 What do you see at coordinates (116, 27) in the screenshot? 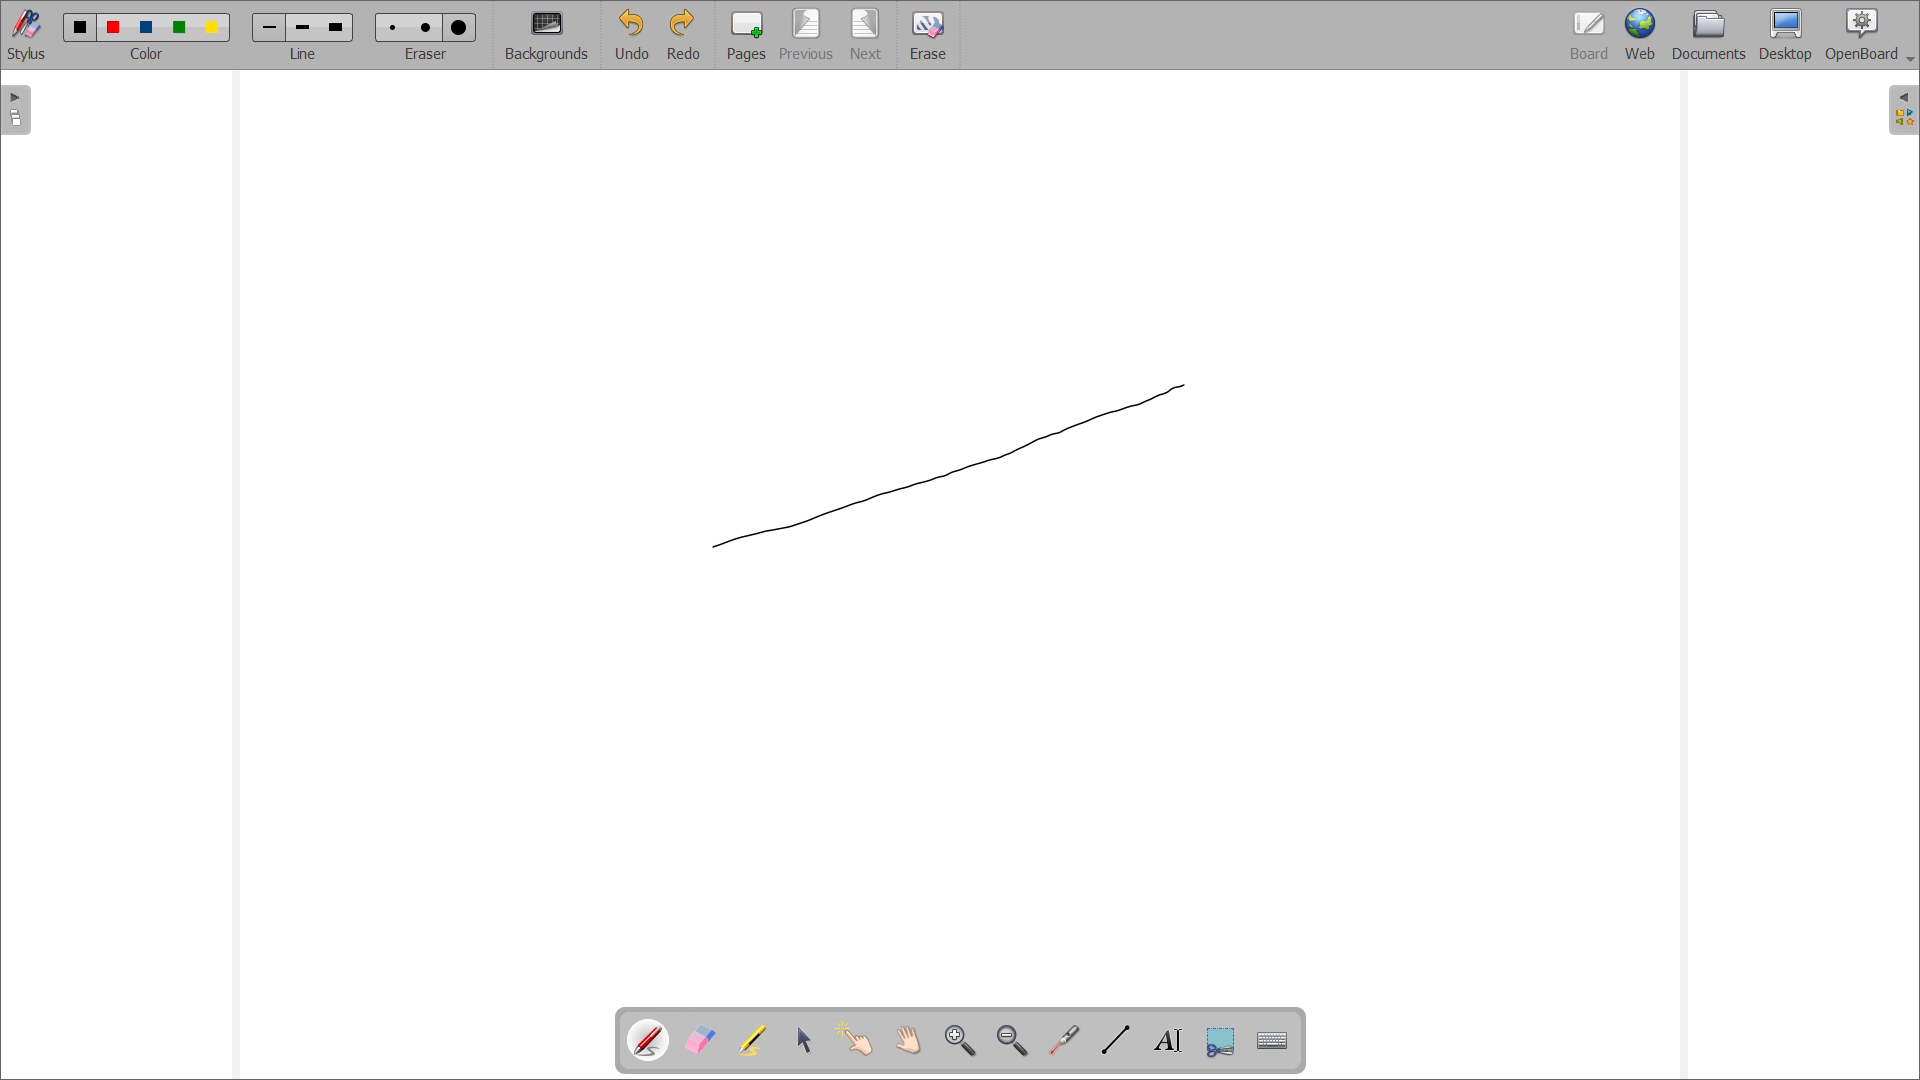
I see `color` at bounding box center [116, 27].